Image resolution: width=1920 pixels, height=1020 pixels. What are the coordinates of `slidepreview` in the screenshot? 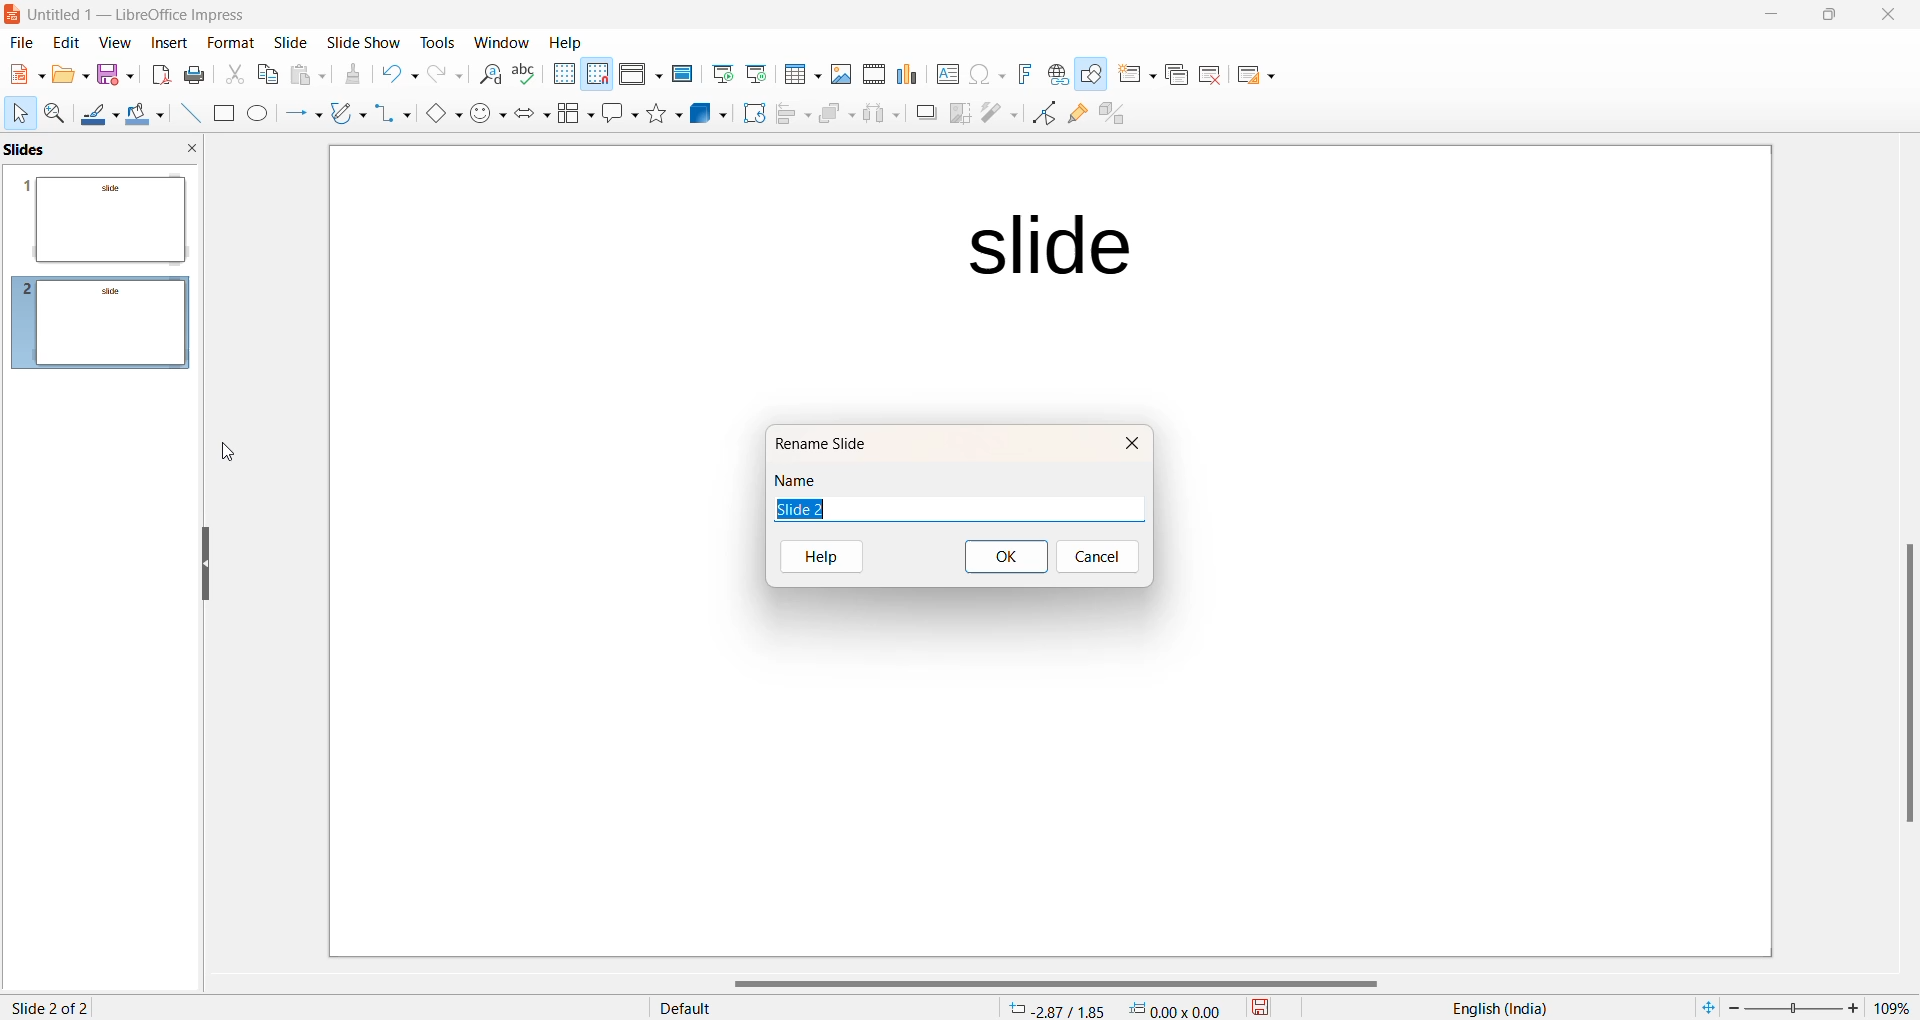 It's located at (106, 318).